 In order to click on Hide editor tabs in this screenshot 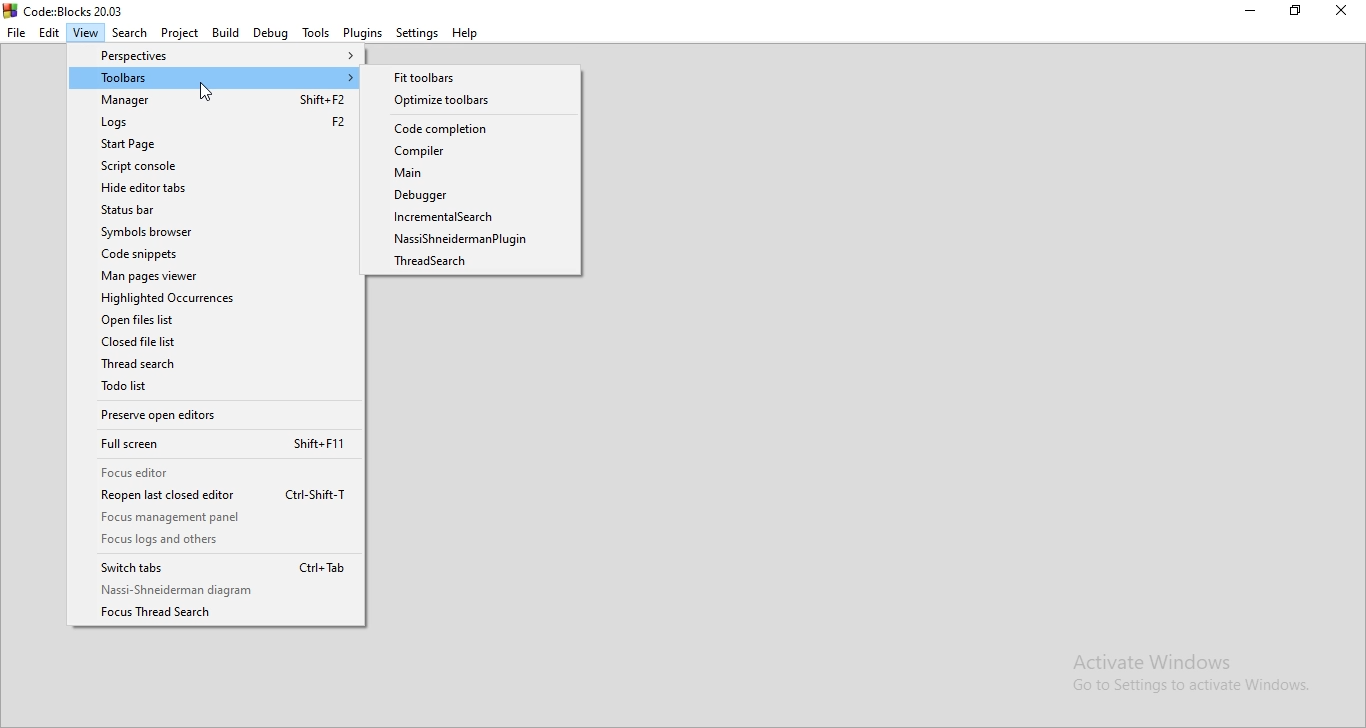, I will do `click(213, 189)`.